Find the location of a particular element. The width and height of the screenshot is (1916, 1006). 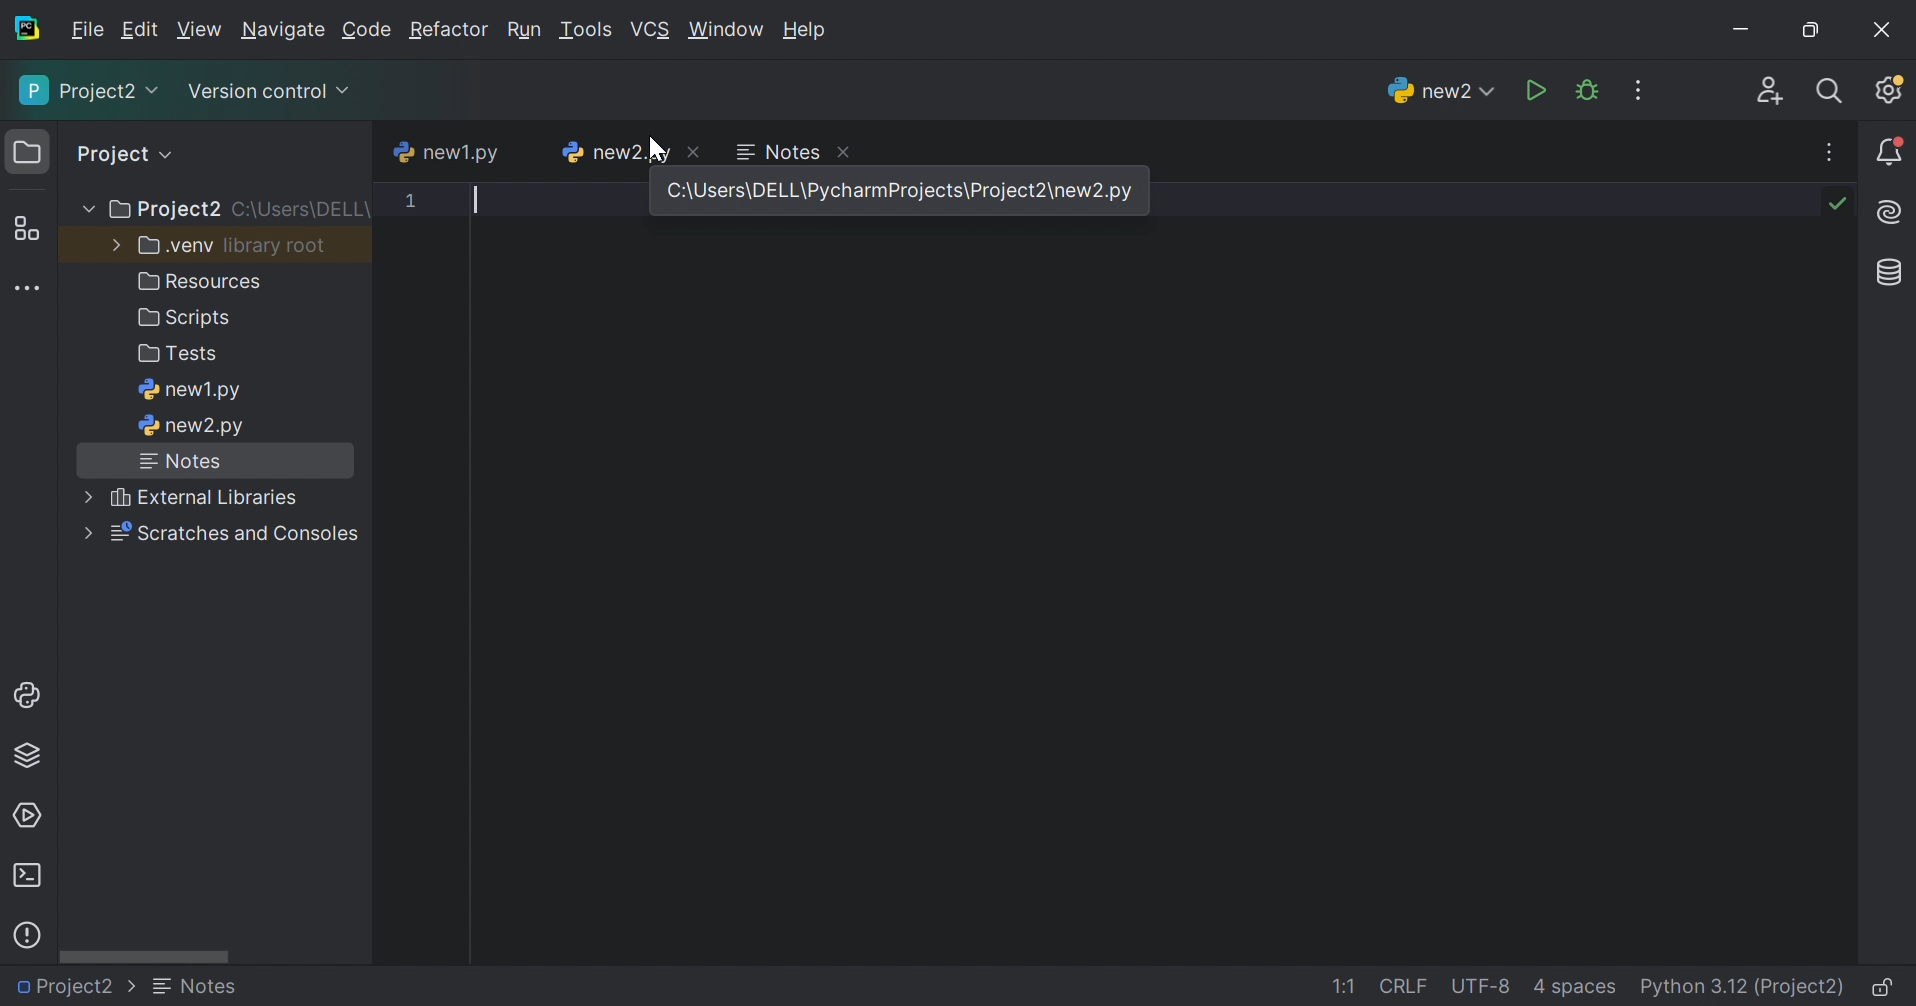

No problems is located at coordinates (1842, 203).